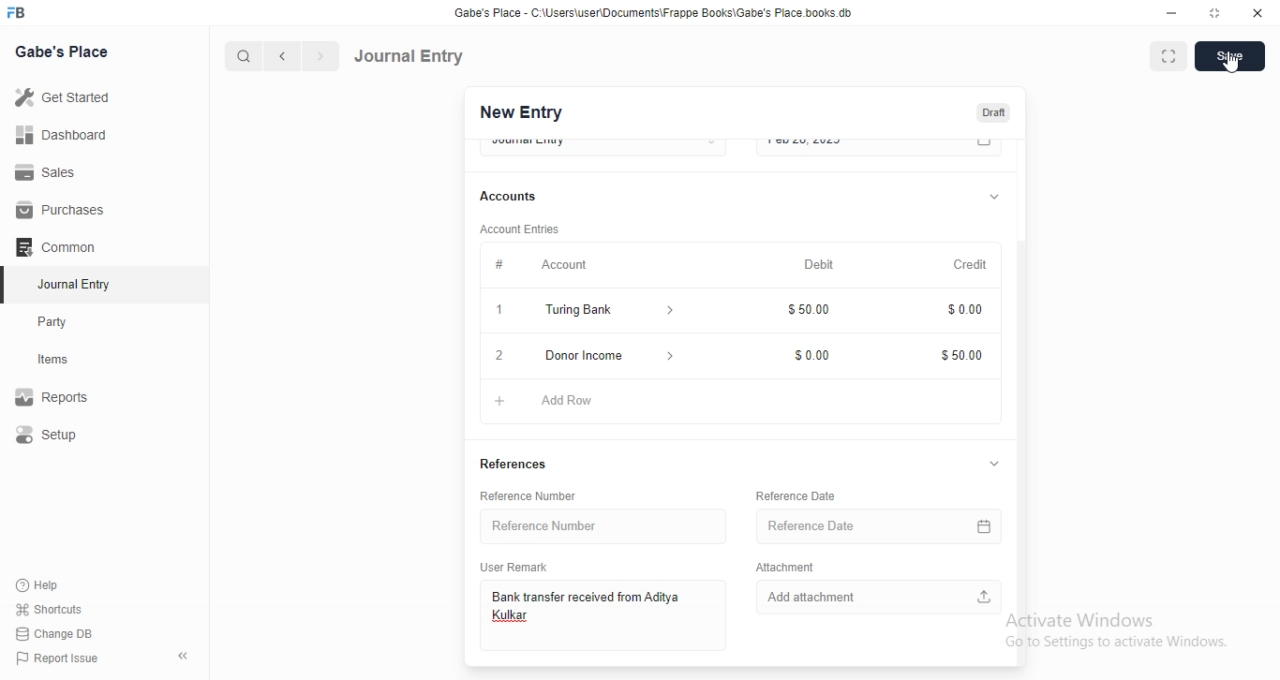  I want to click on User Remark, so click(519, 566).